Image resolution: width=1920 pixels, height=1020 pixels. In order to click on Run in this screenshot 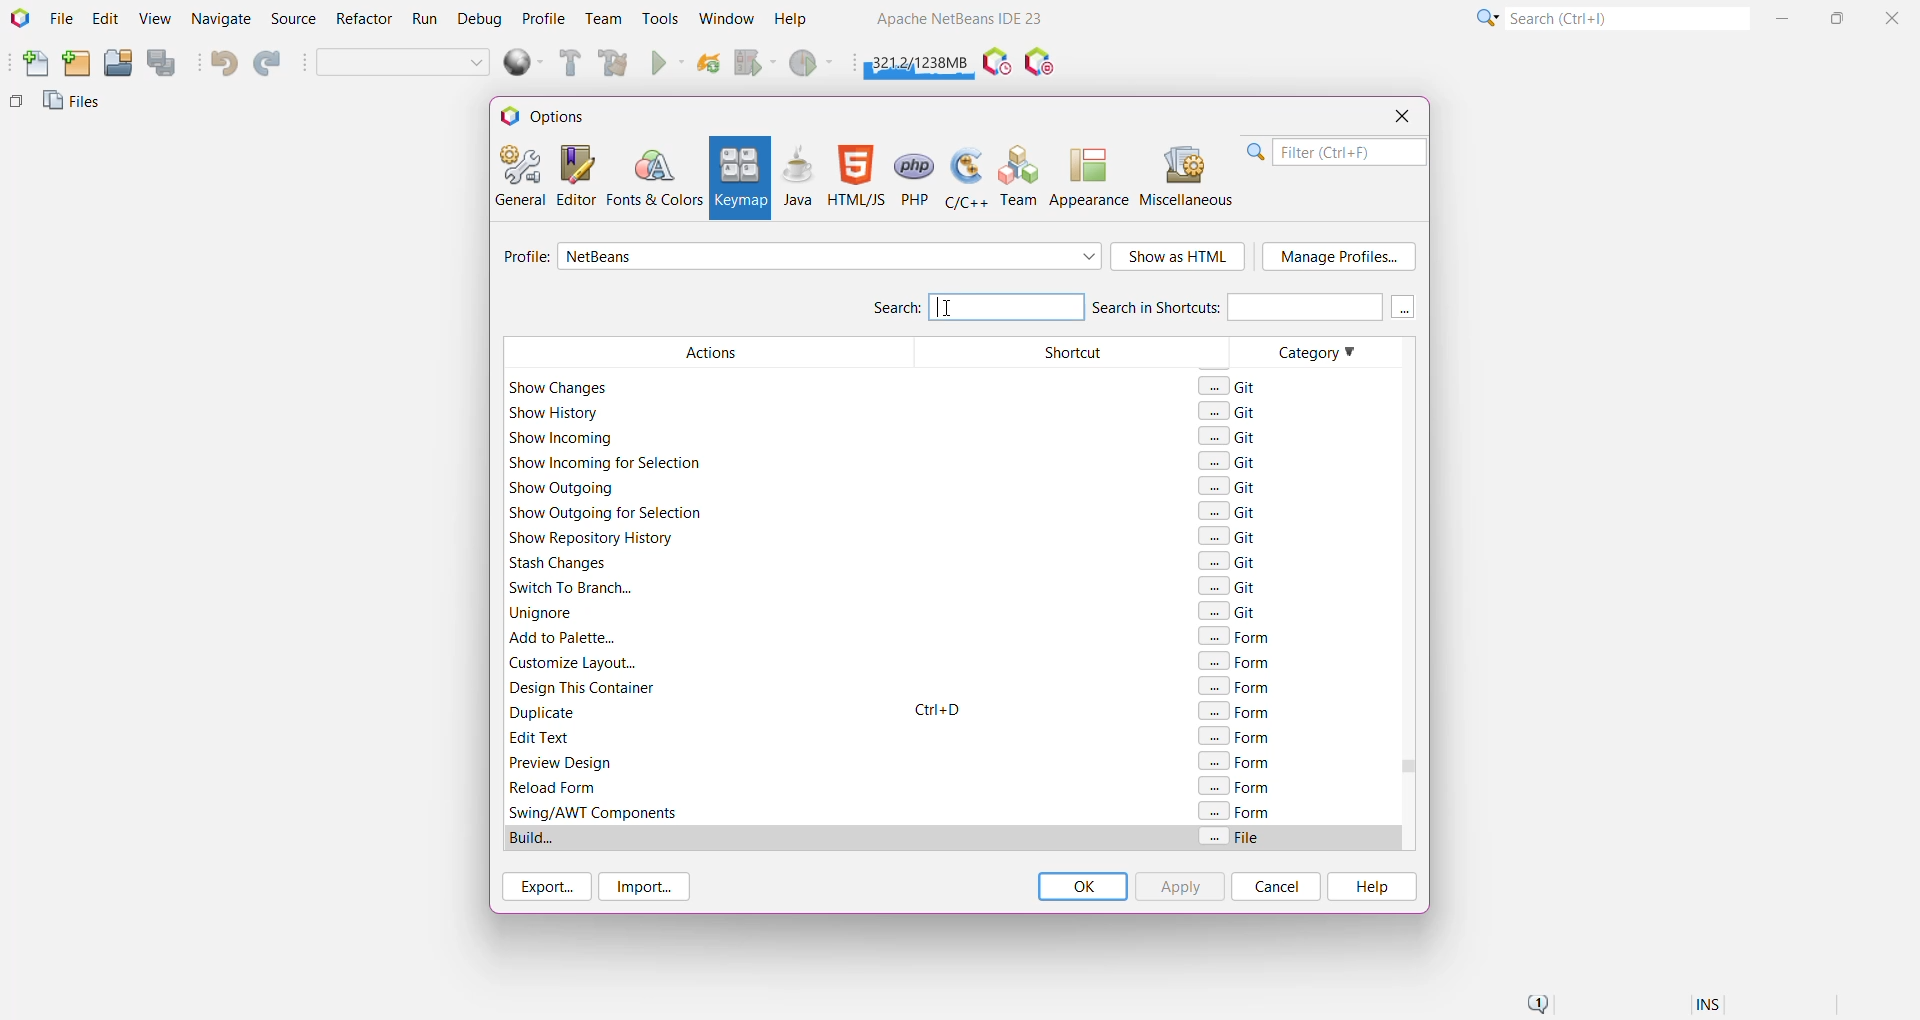, I will do `click(668, 65)`.